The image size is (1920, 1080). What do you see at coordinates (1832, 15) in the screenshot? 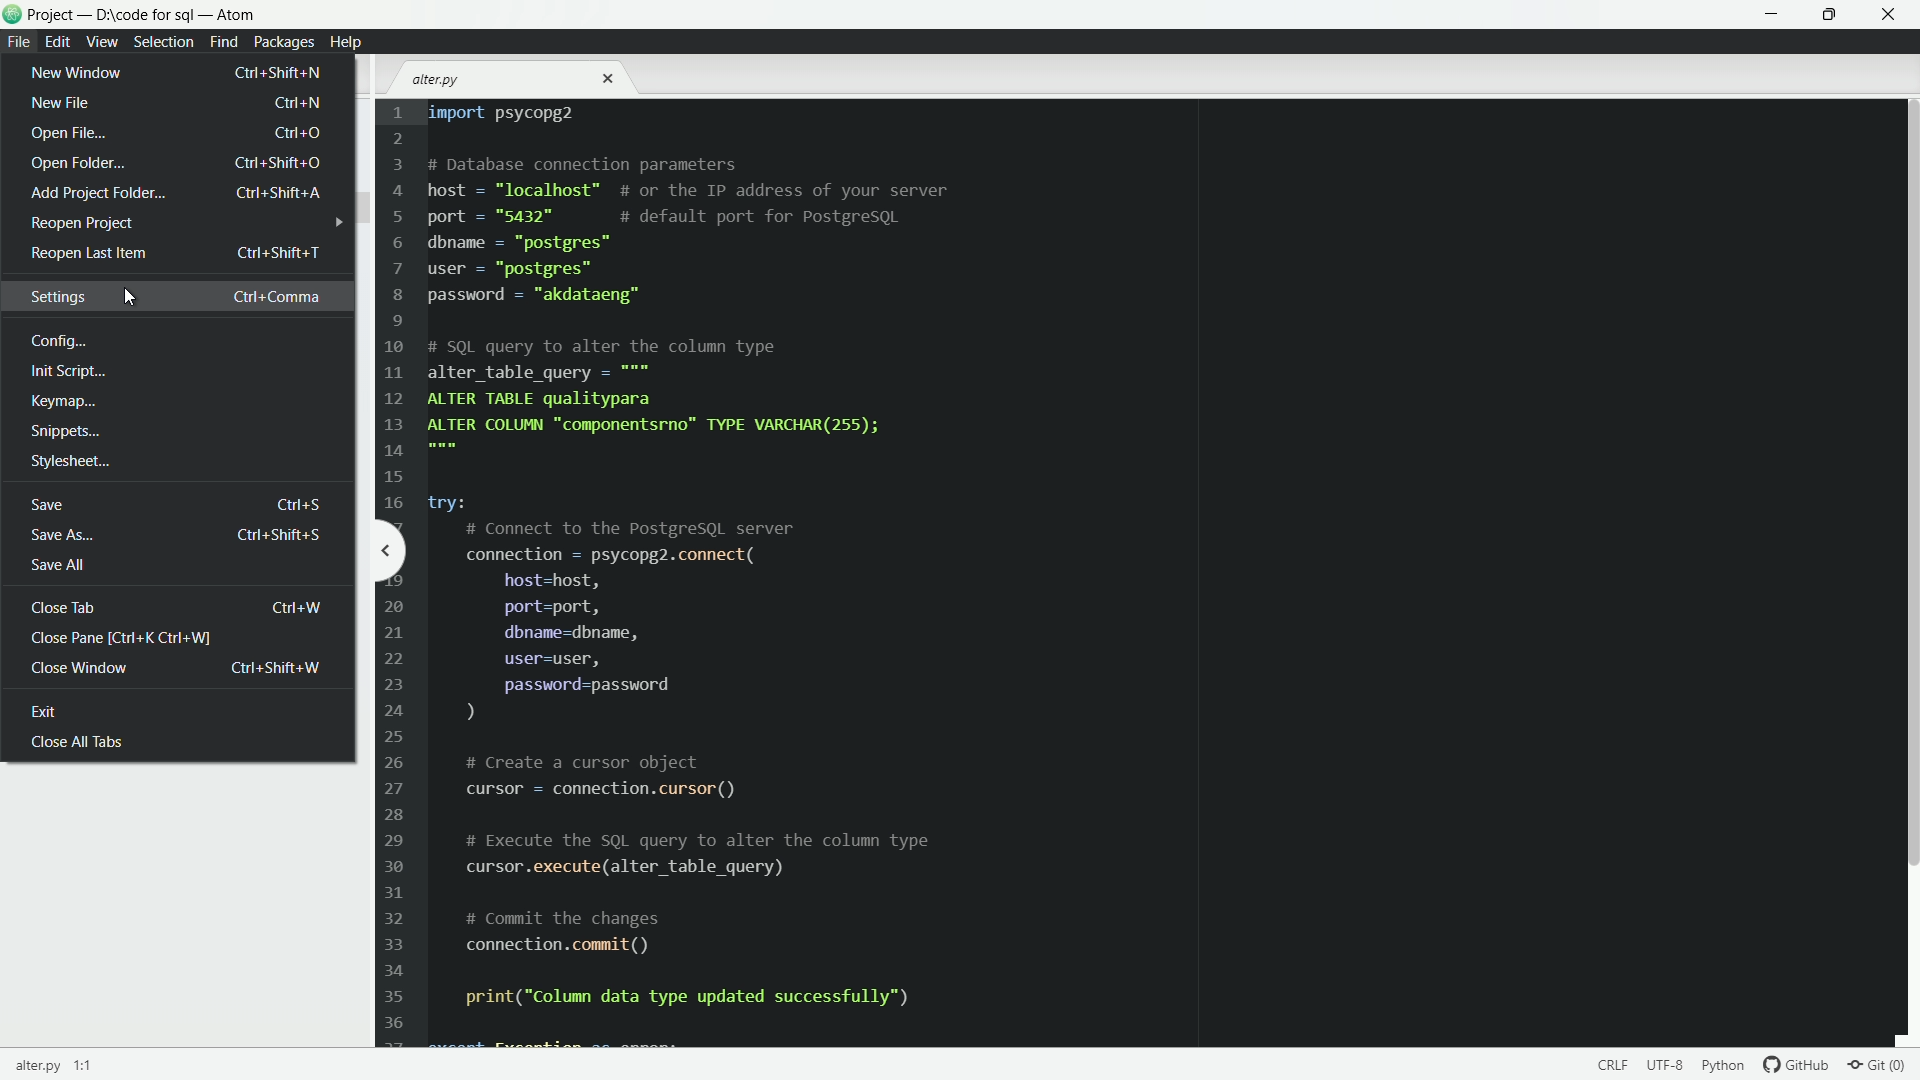
I see `maximize or restore` at bounding box center [1832, 15].